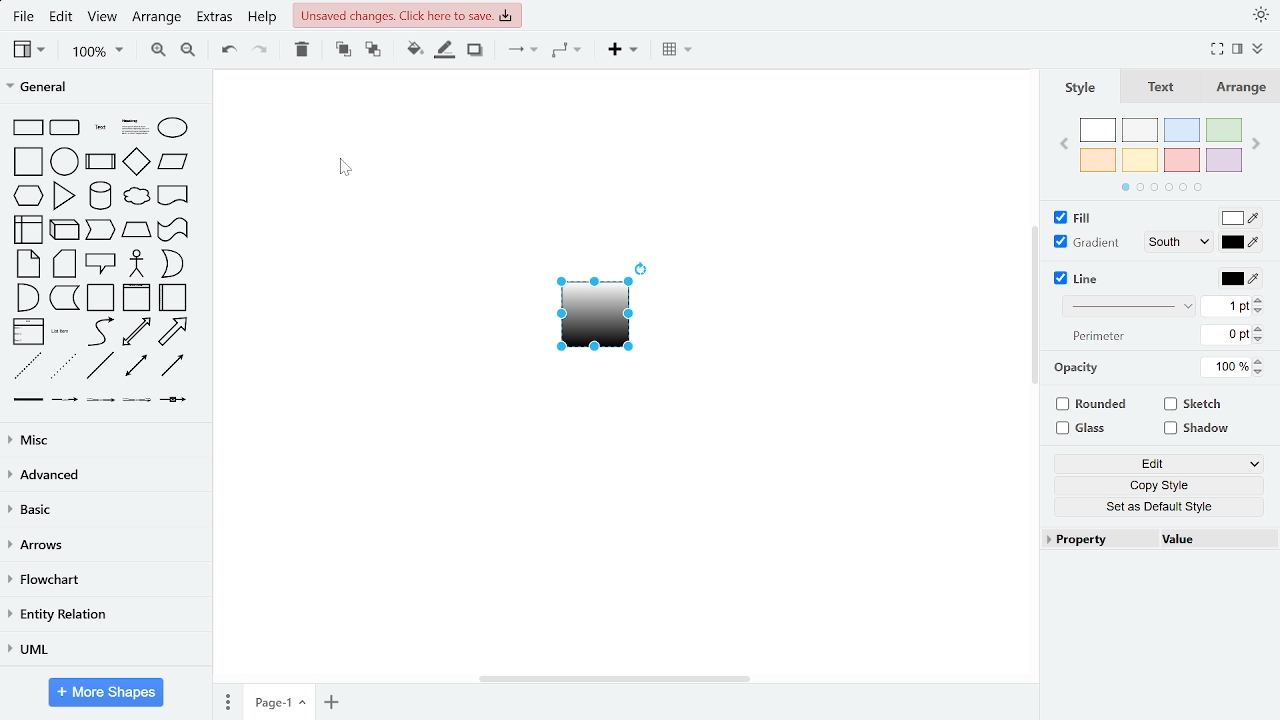 This screenshot has height=720, width=1280. Describe the element at coordinates (92, 50) in the screenshot. I see `zoom` at that location.